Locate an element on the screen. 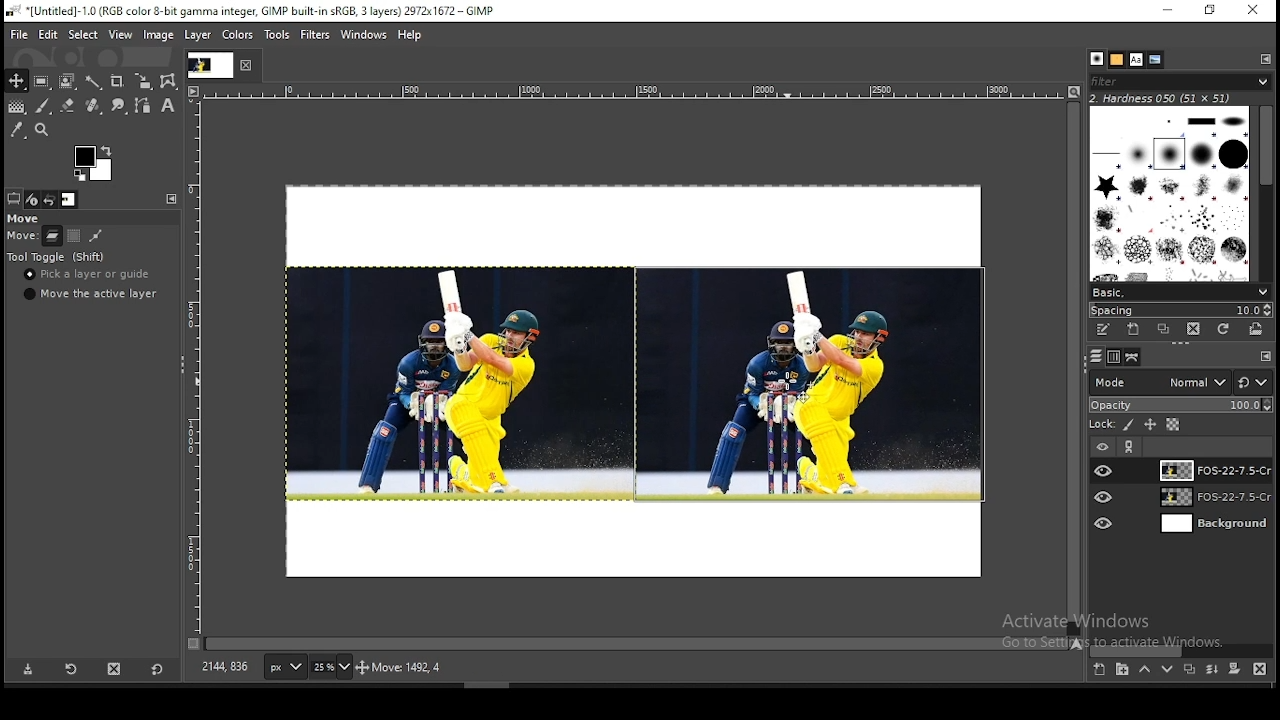  move layer on step down is located at coordinates (1168, 672).